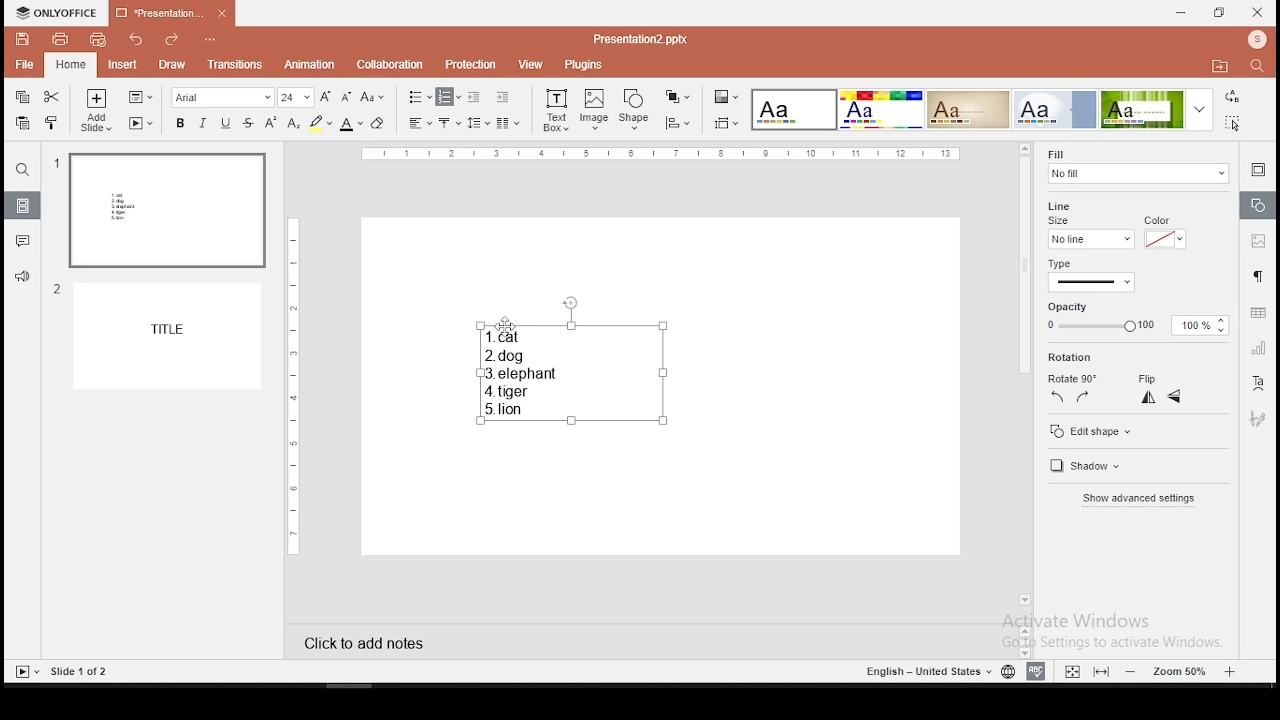 The image size is (1280, 720). I want to click on zoom level, so click(1178, 672).